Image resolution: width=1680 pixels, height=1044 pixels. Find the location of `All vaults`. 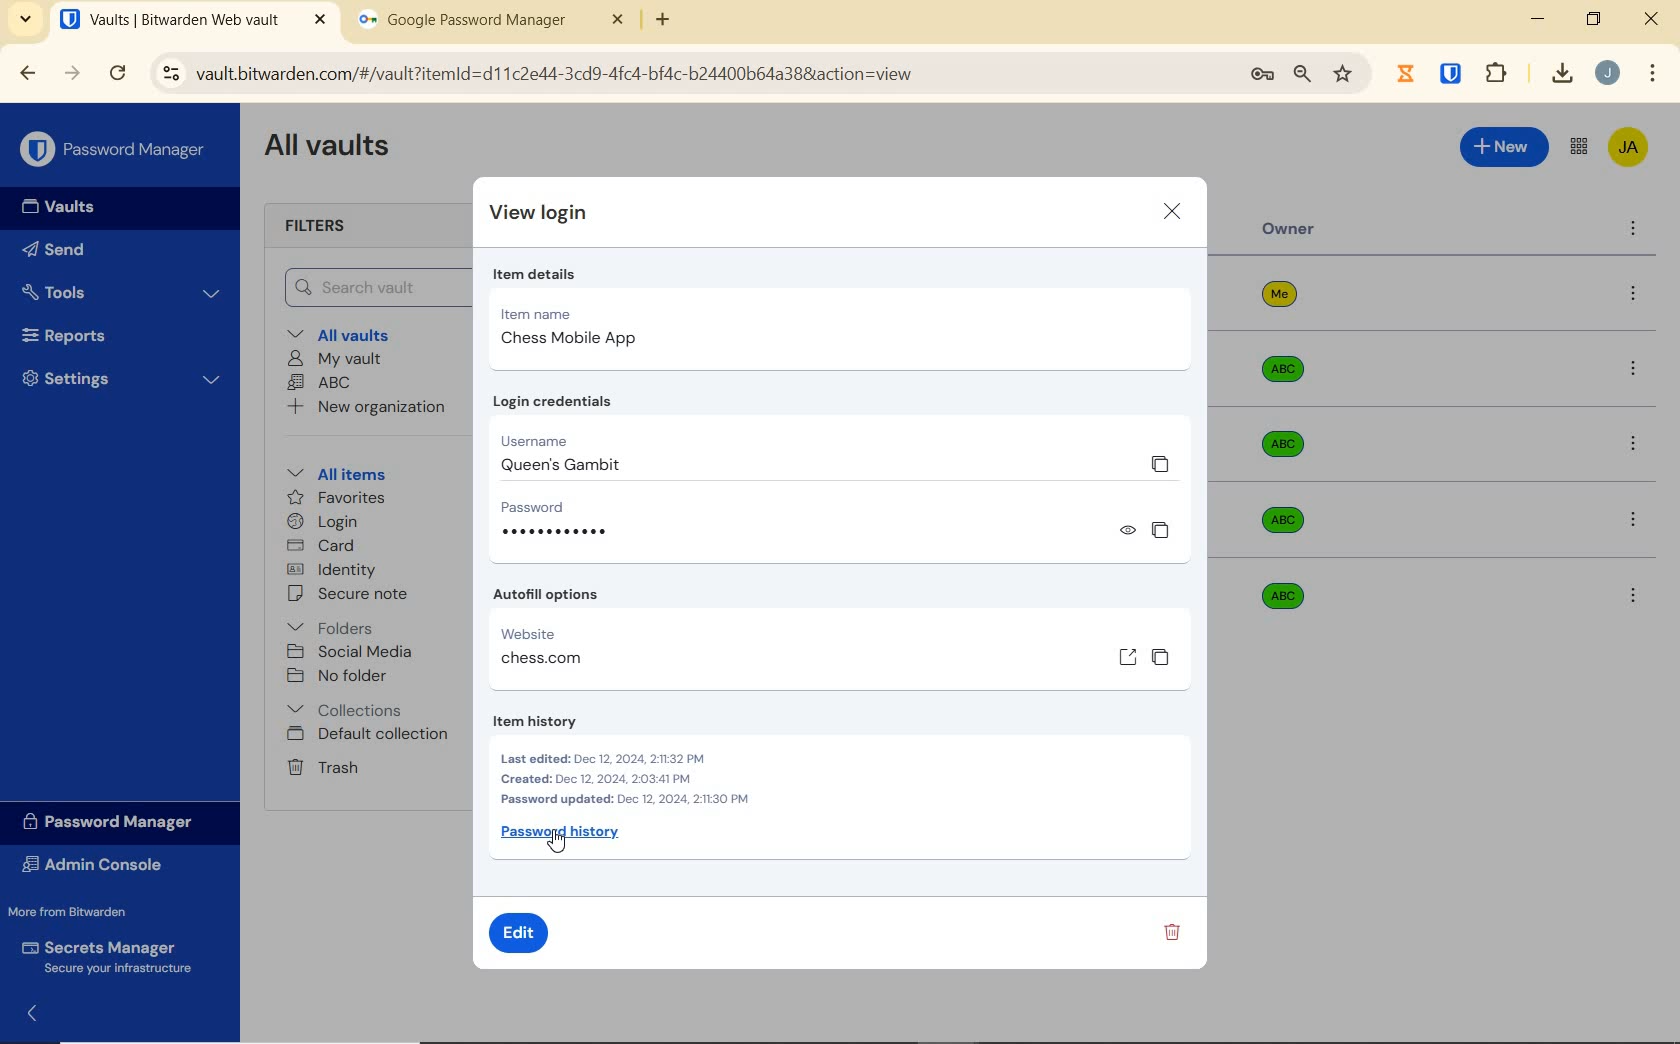

All vaults is located at coordinates (352, 334).